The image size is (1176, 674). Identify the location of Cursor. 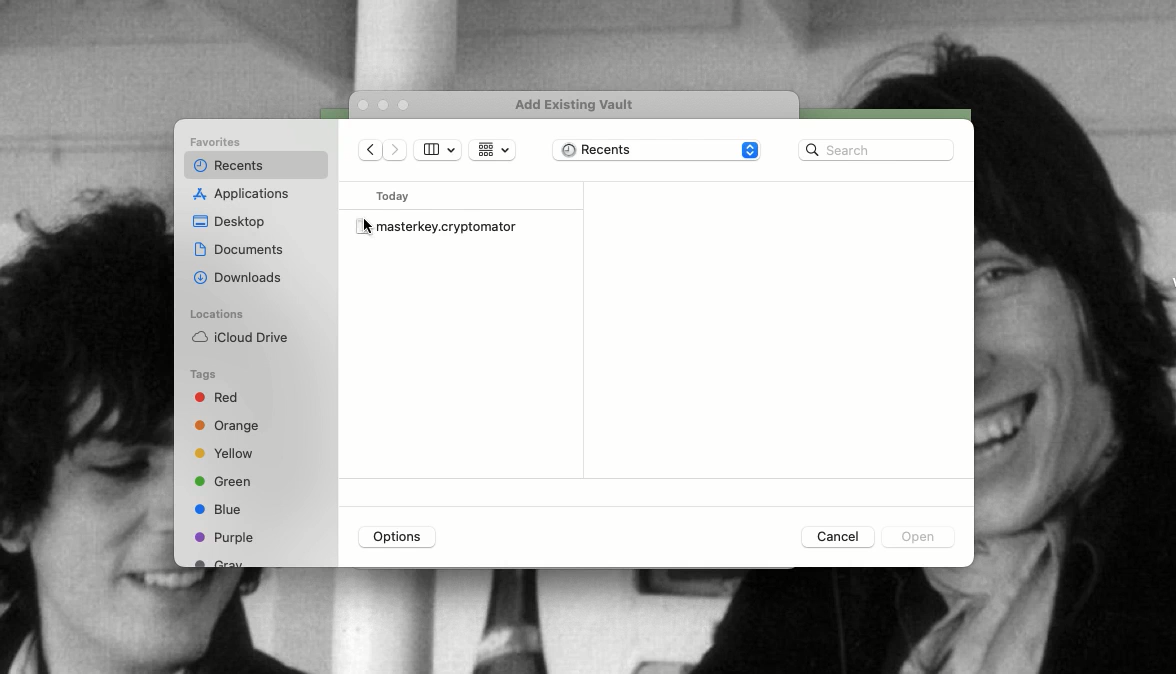
(369, 227).